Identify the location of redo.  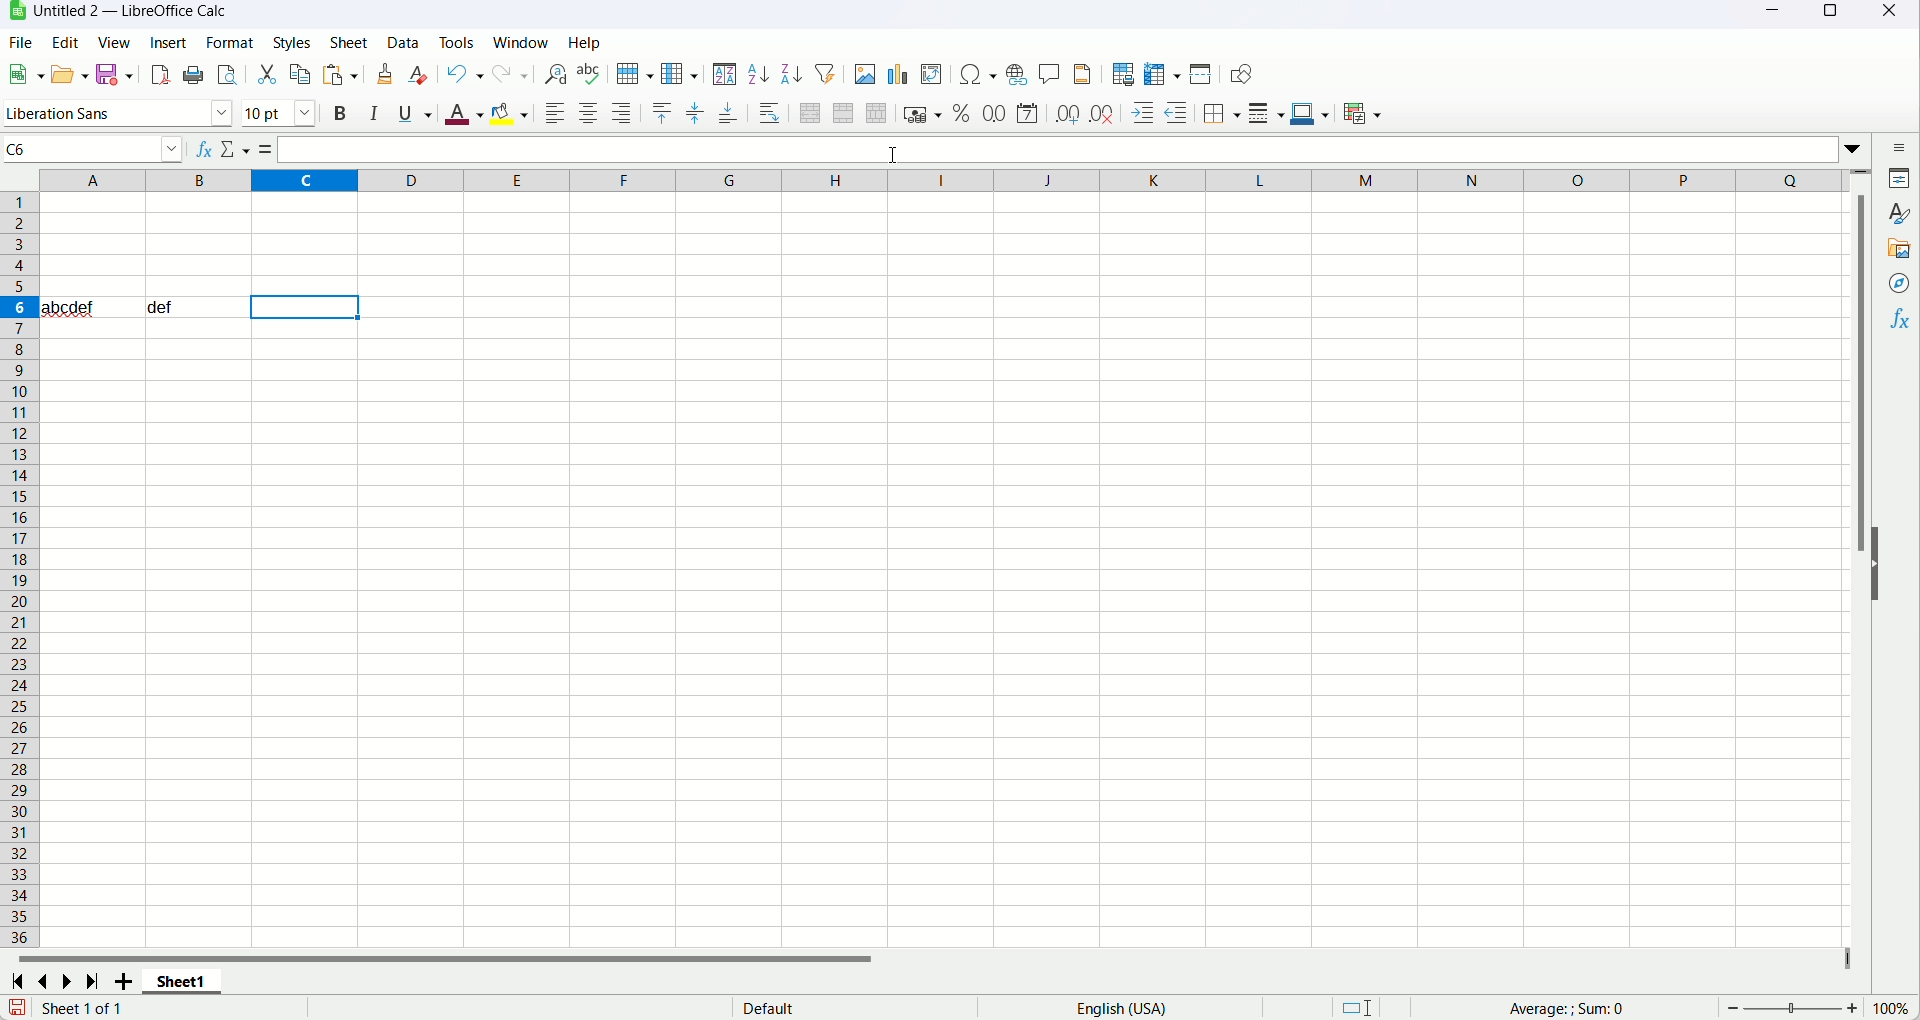
(511, 75).